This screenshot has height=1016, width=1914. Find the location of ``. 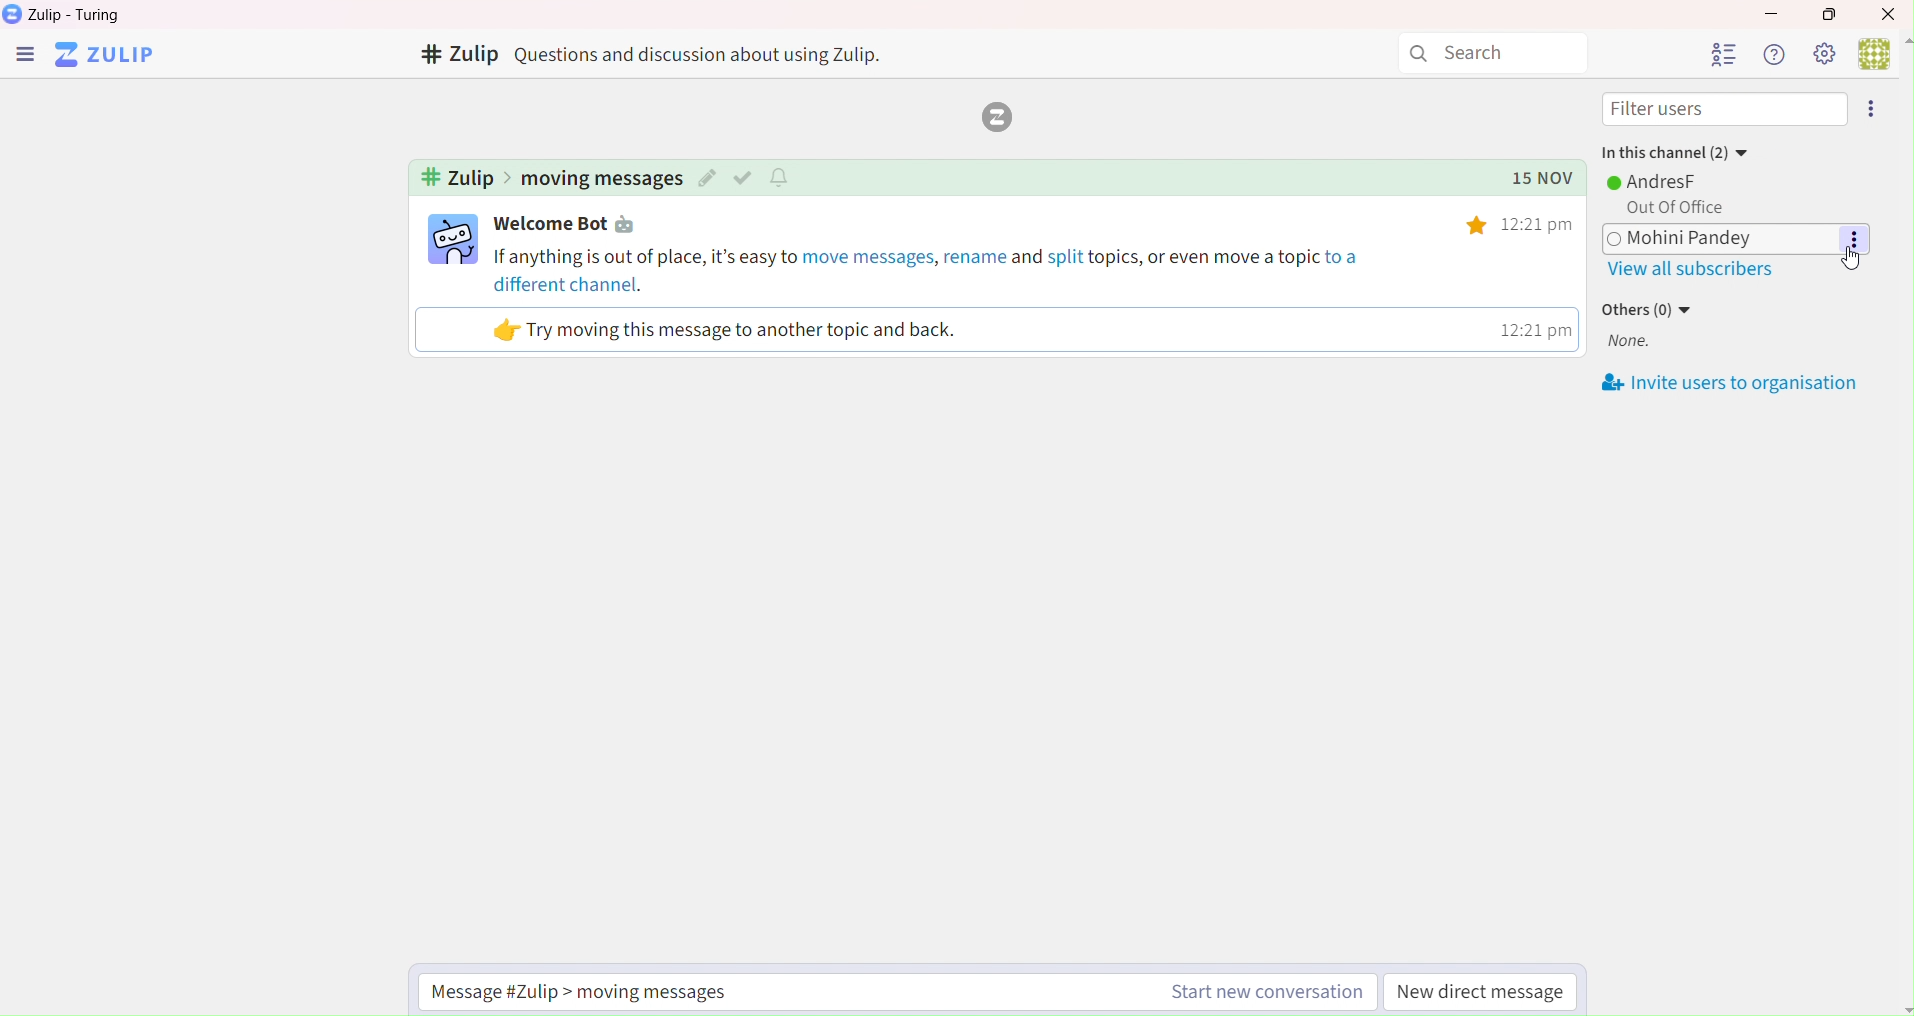

 is located at coordinates (1479, 226).